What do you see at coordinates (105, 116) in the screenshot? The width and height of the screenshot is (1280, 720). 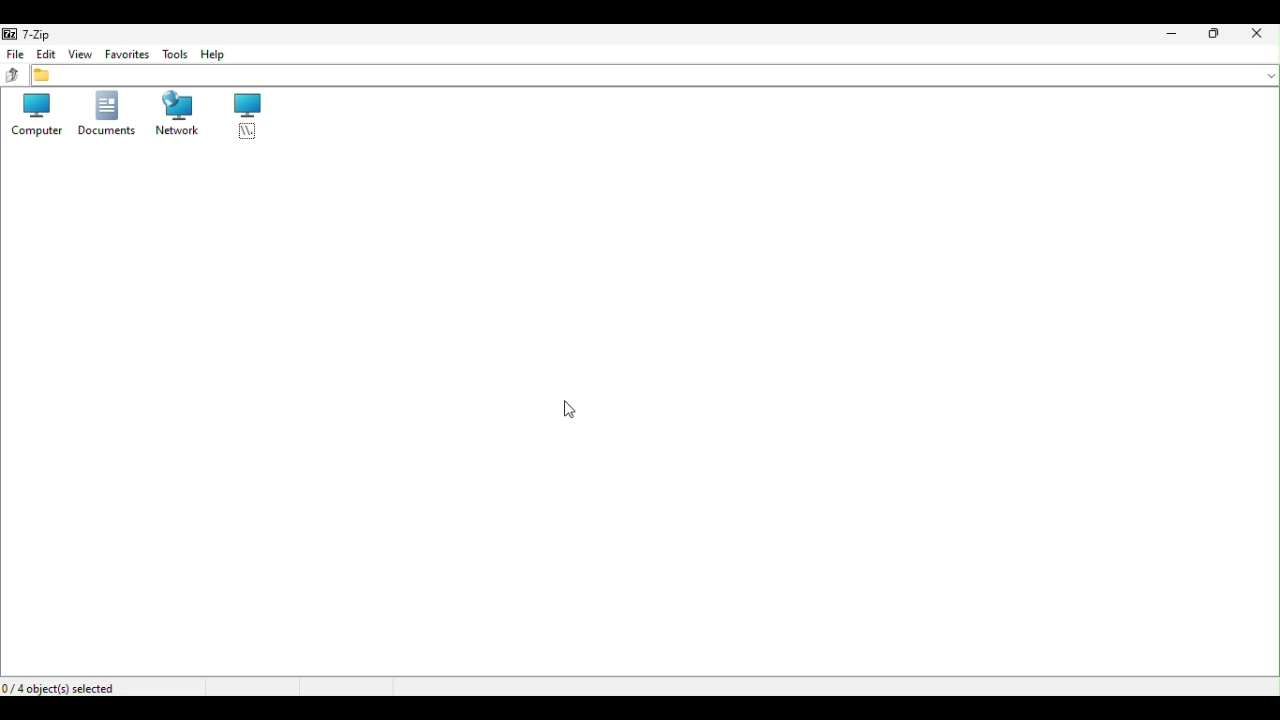 I see `Documents` at bounding box center [105, 116].